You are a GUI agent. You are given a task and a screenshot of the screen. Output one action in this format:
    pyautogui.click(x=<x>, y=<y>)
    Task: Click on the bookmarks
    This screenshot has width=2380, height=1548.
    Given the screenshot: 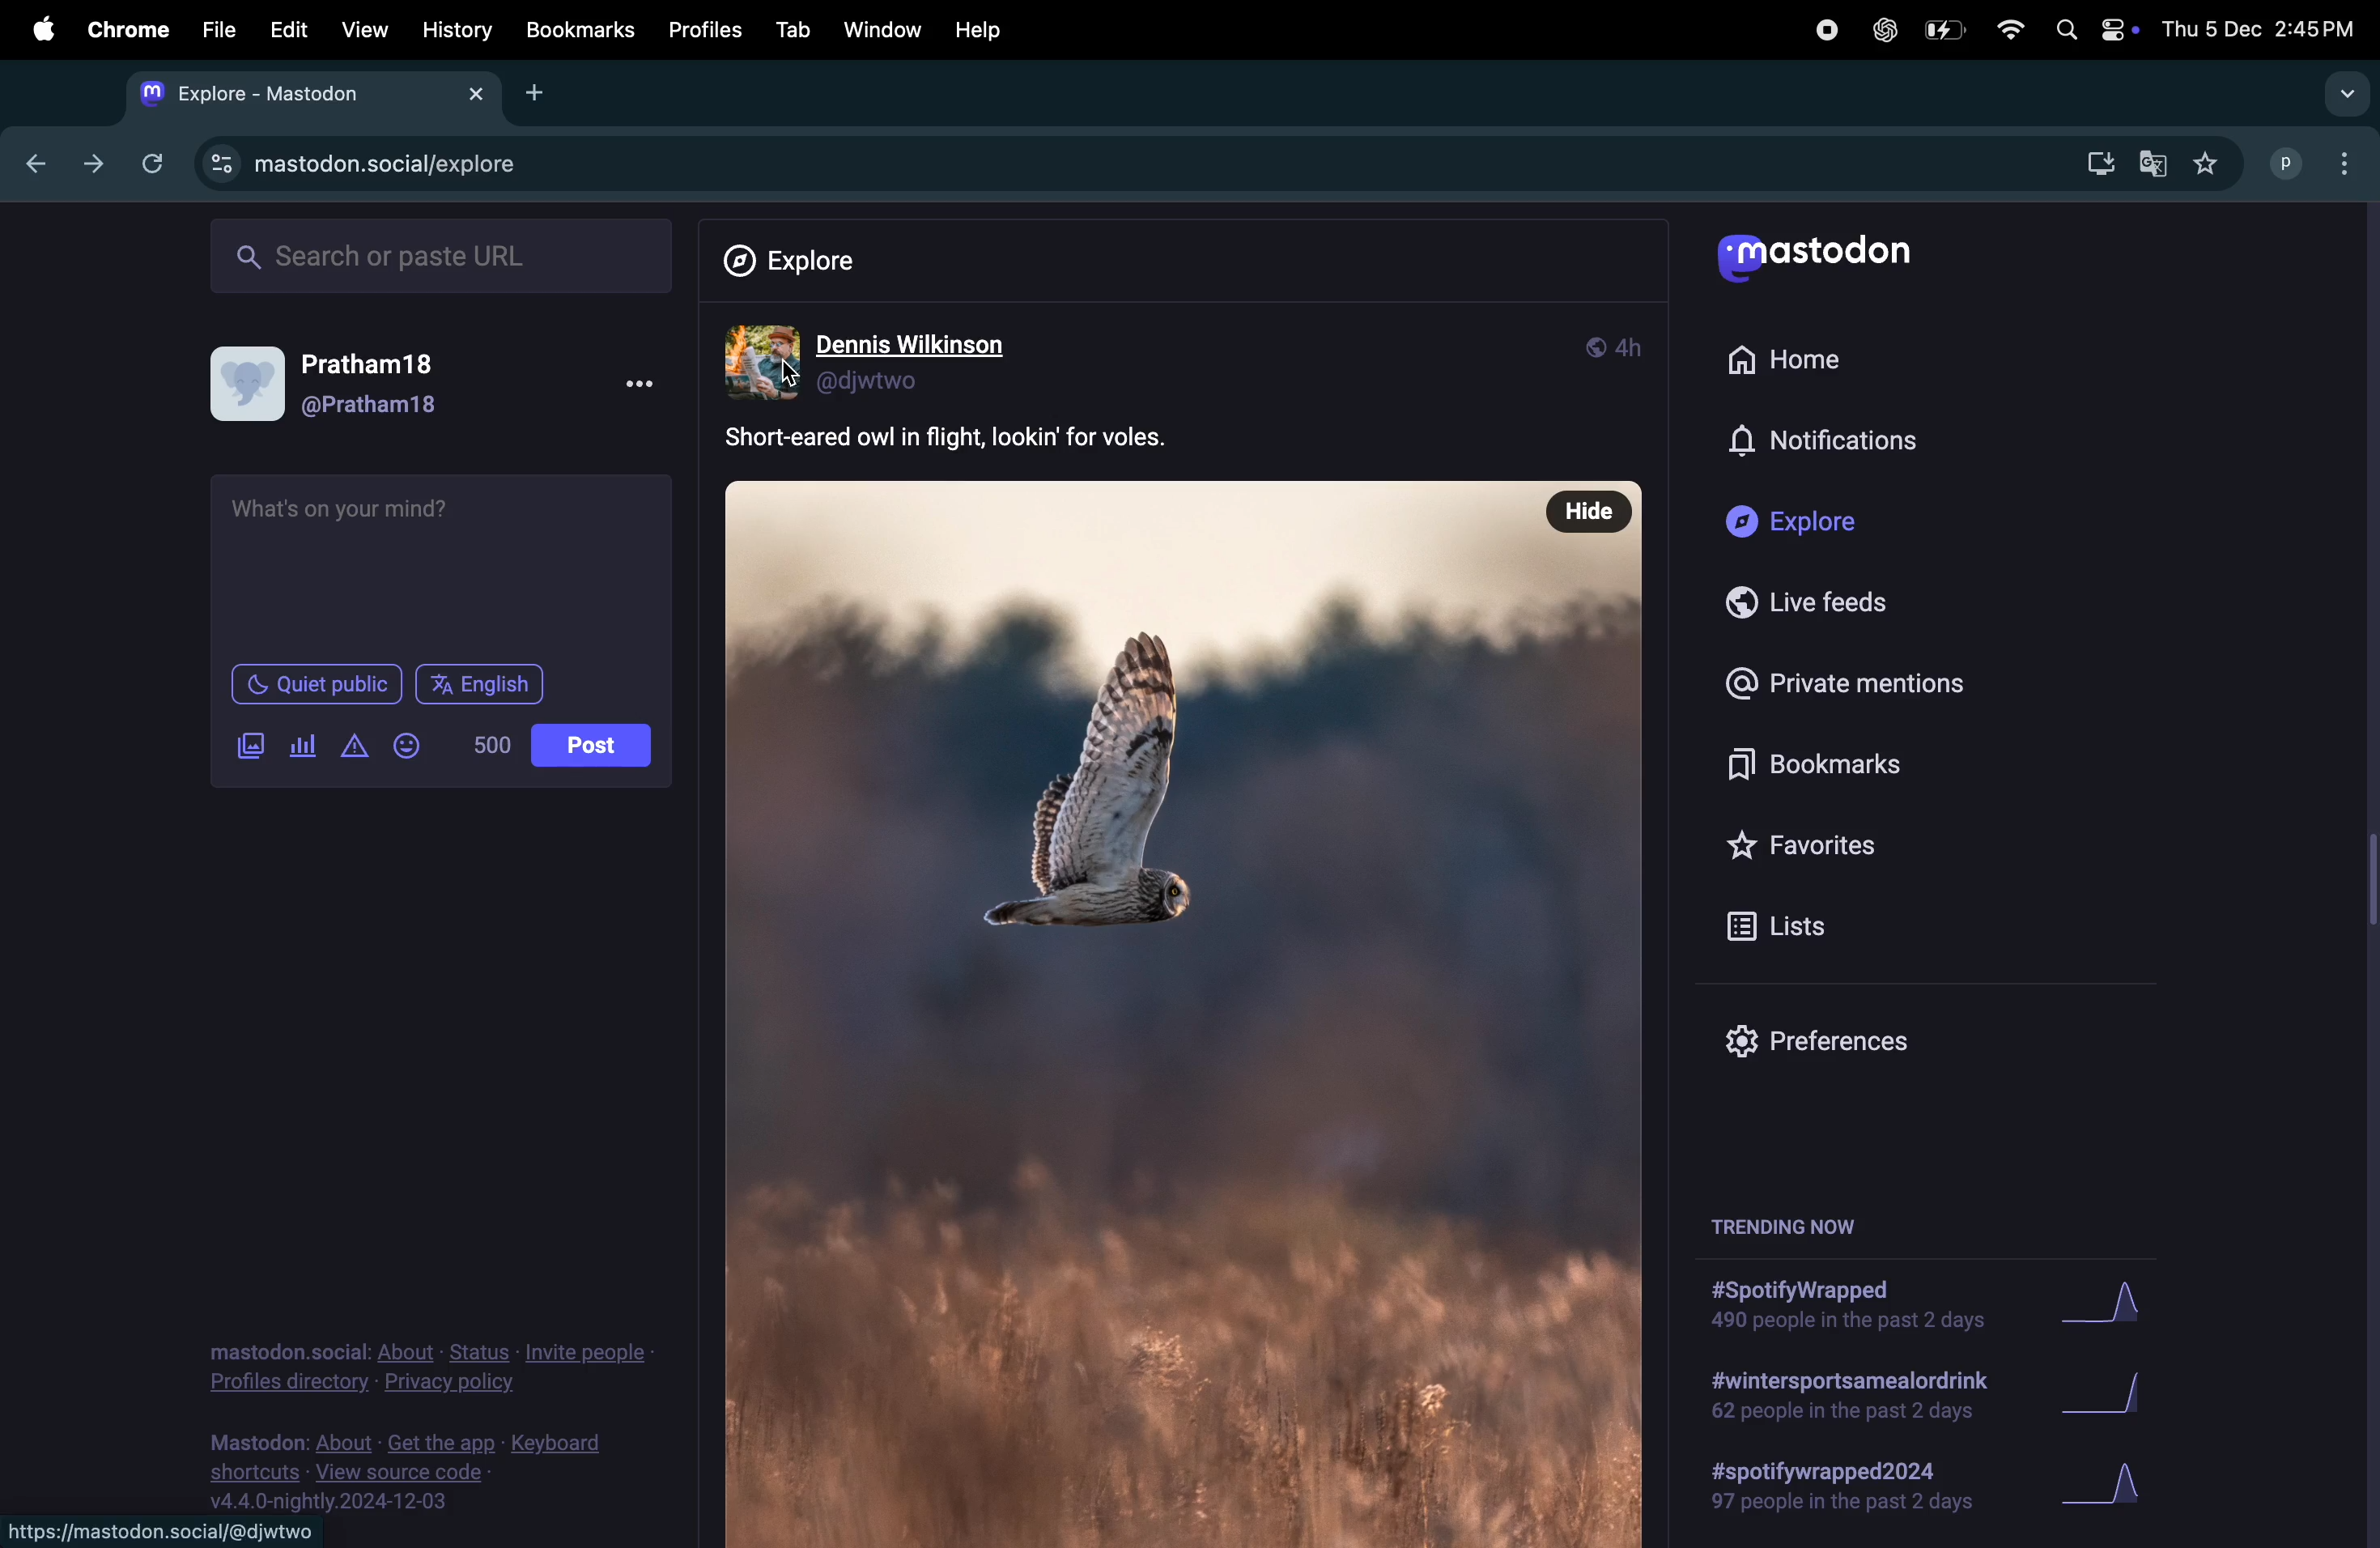 What is the action you would take?
    pyautogui.click(x=1814, y=763)
    